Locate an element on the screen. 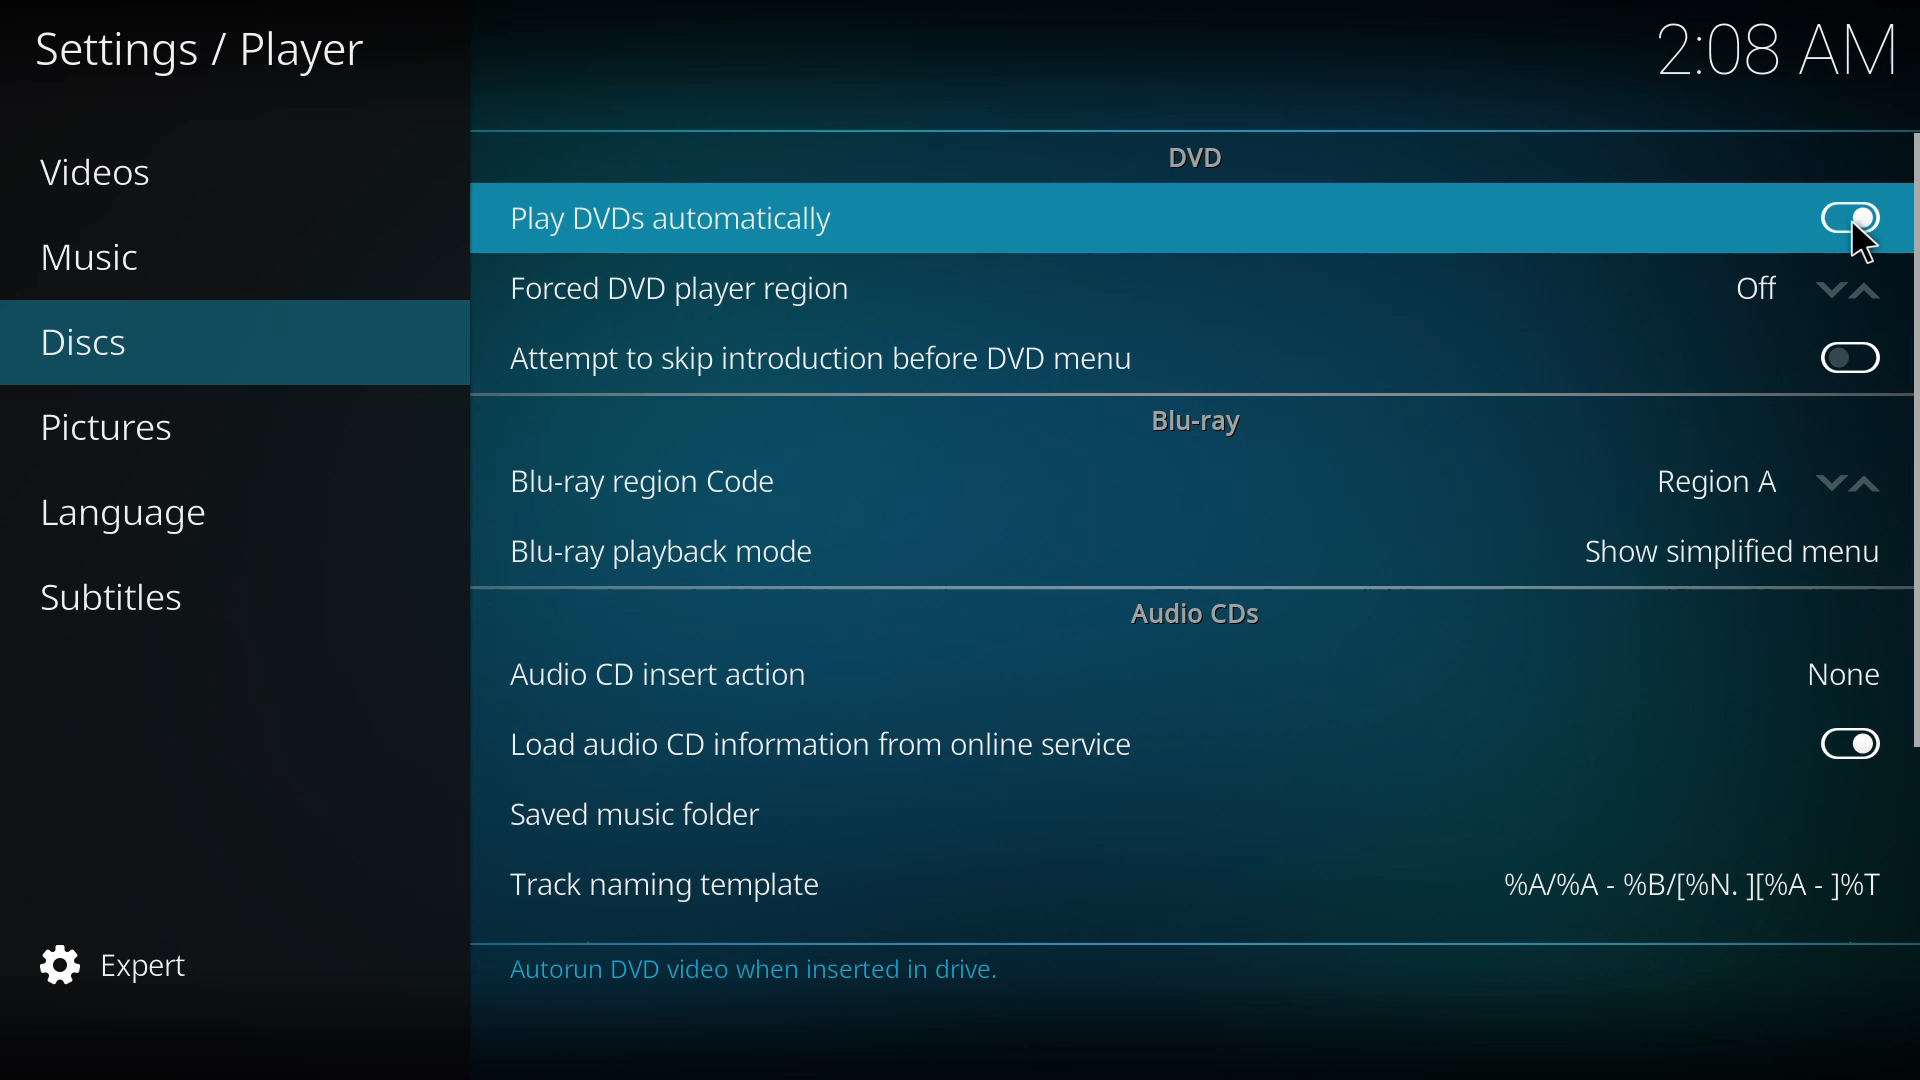  forced dvd player region is located at coordinates (685, 291).